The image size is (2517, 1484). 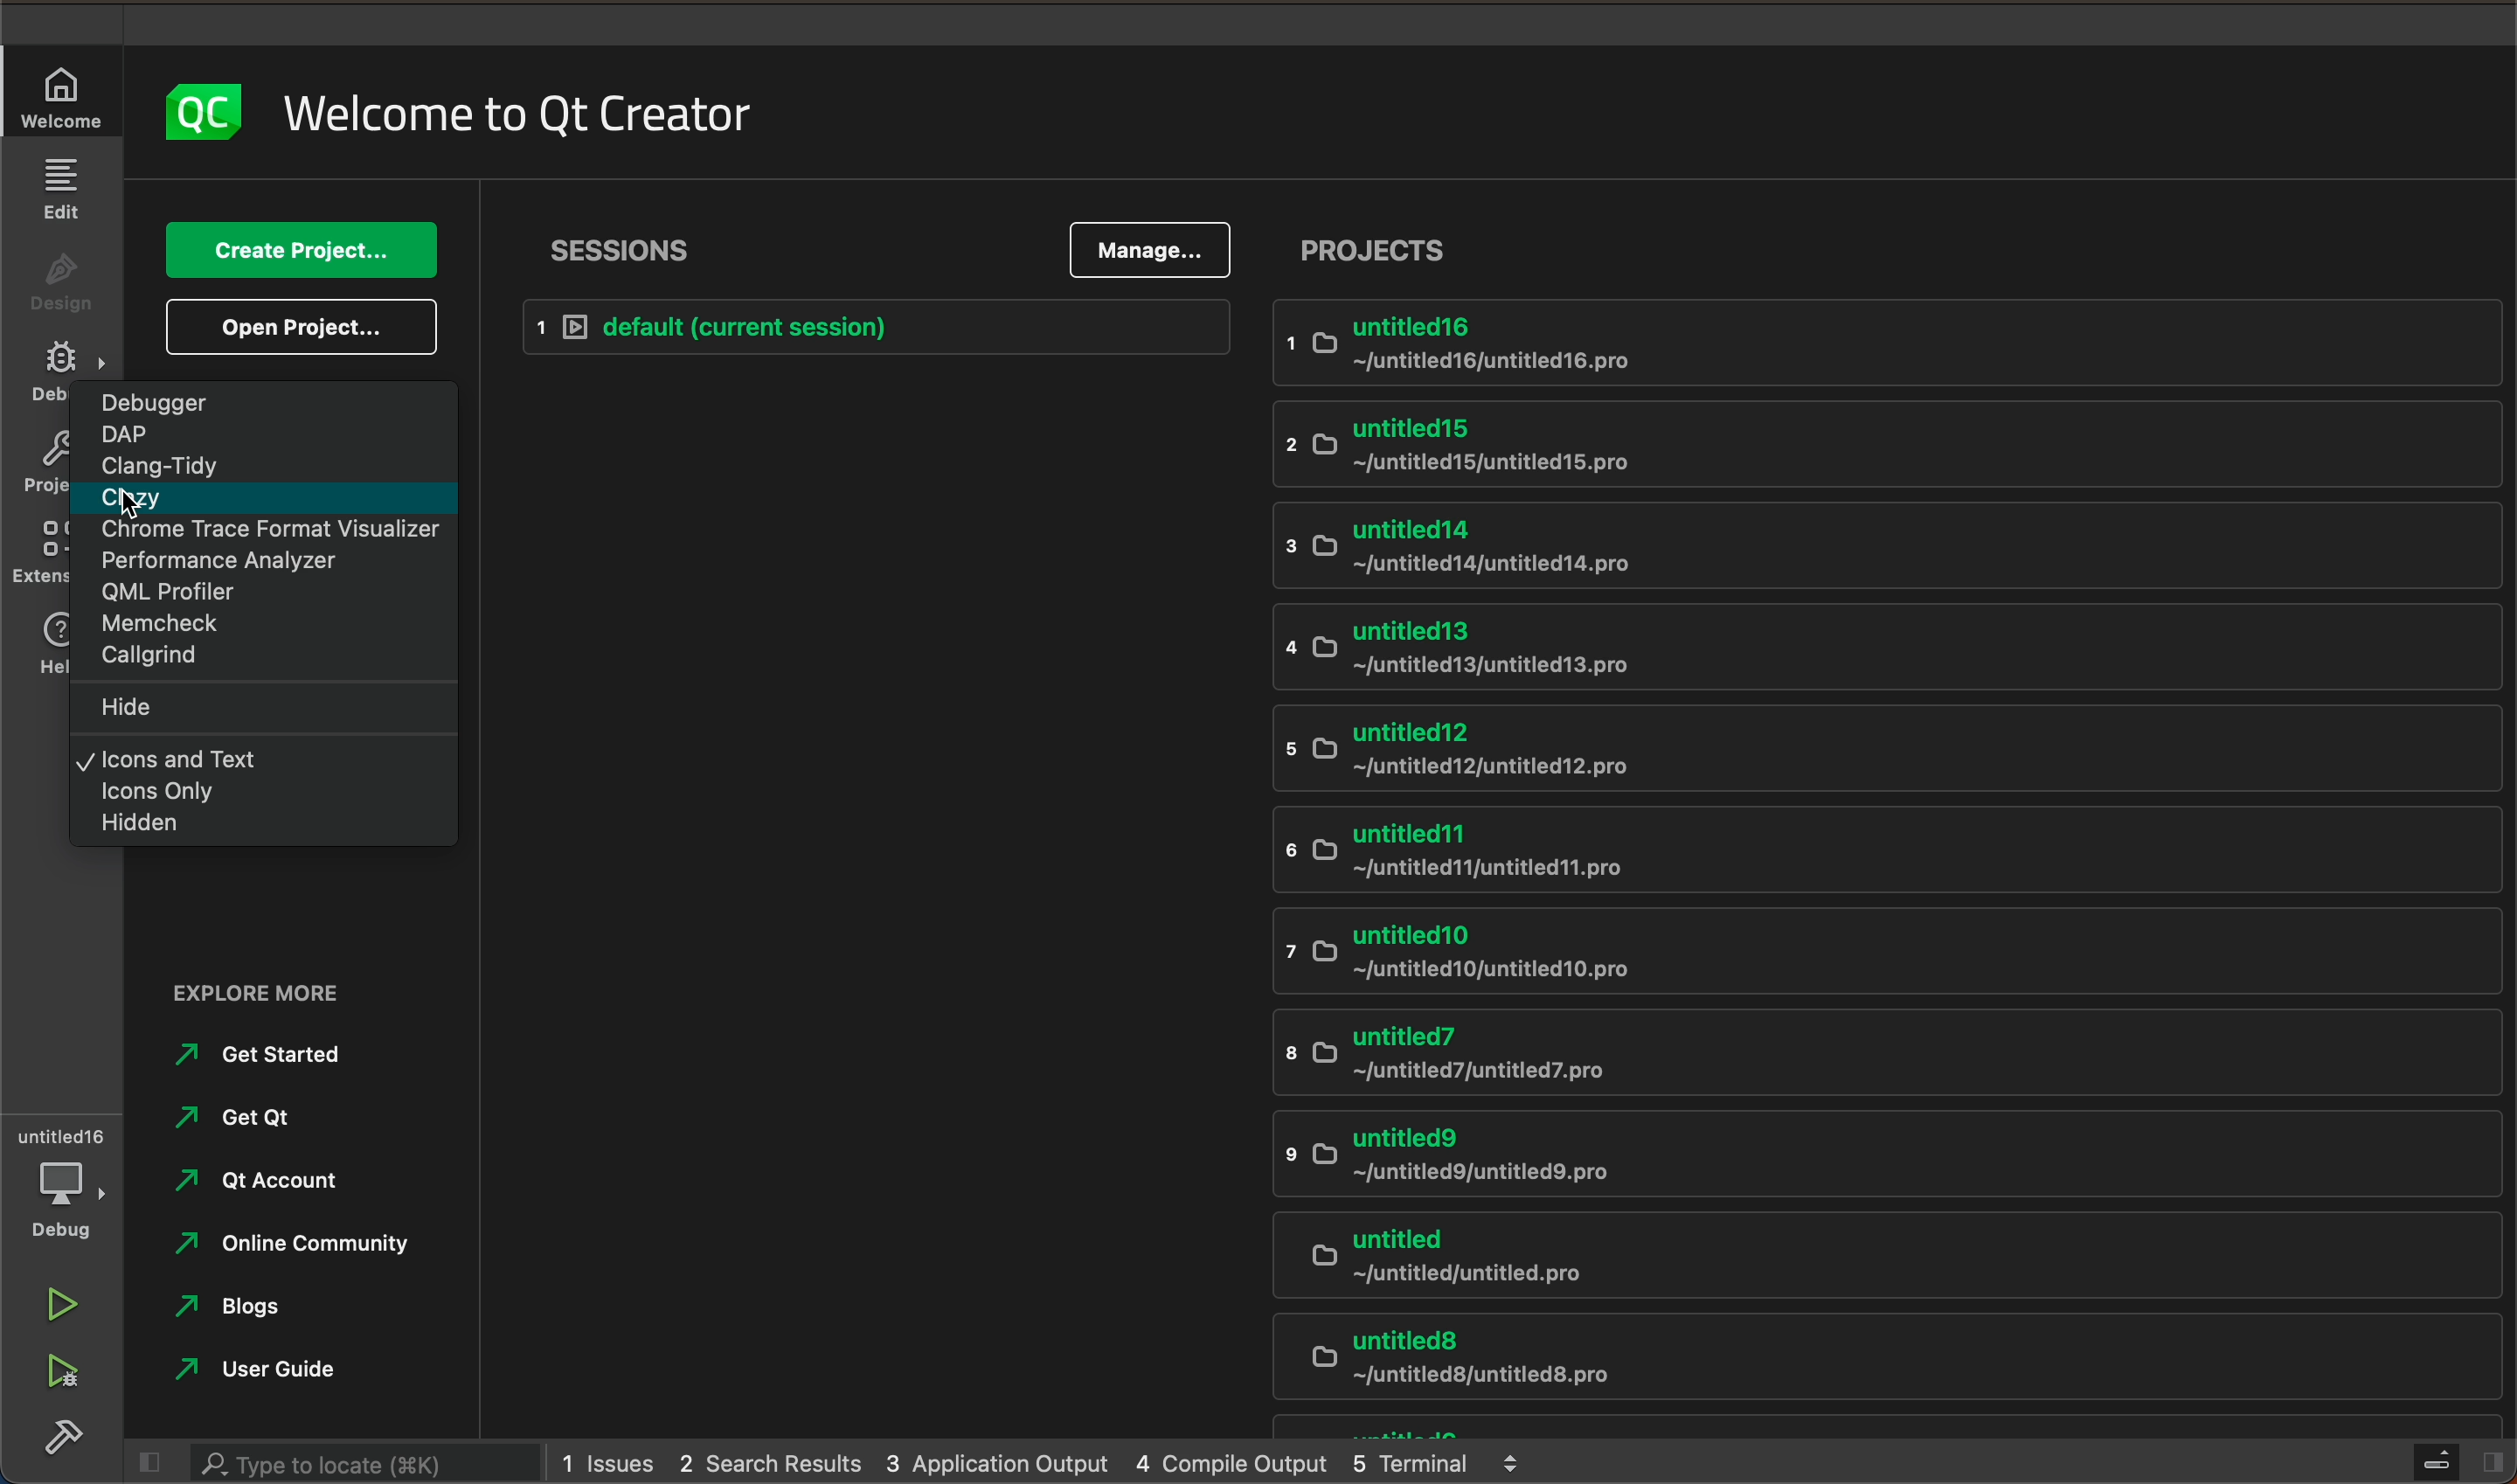 What do you see at coordinates (63, 1302) in the screenshot?
I see `run` at bounding box center [63, 1302].